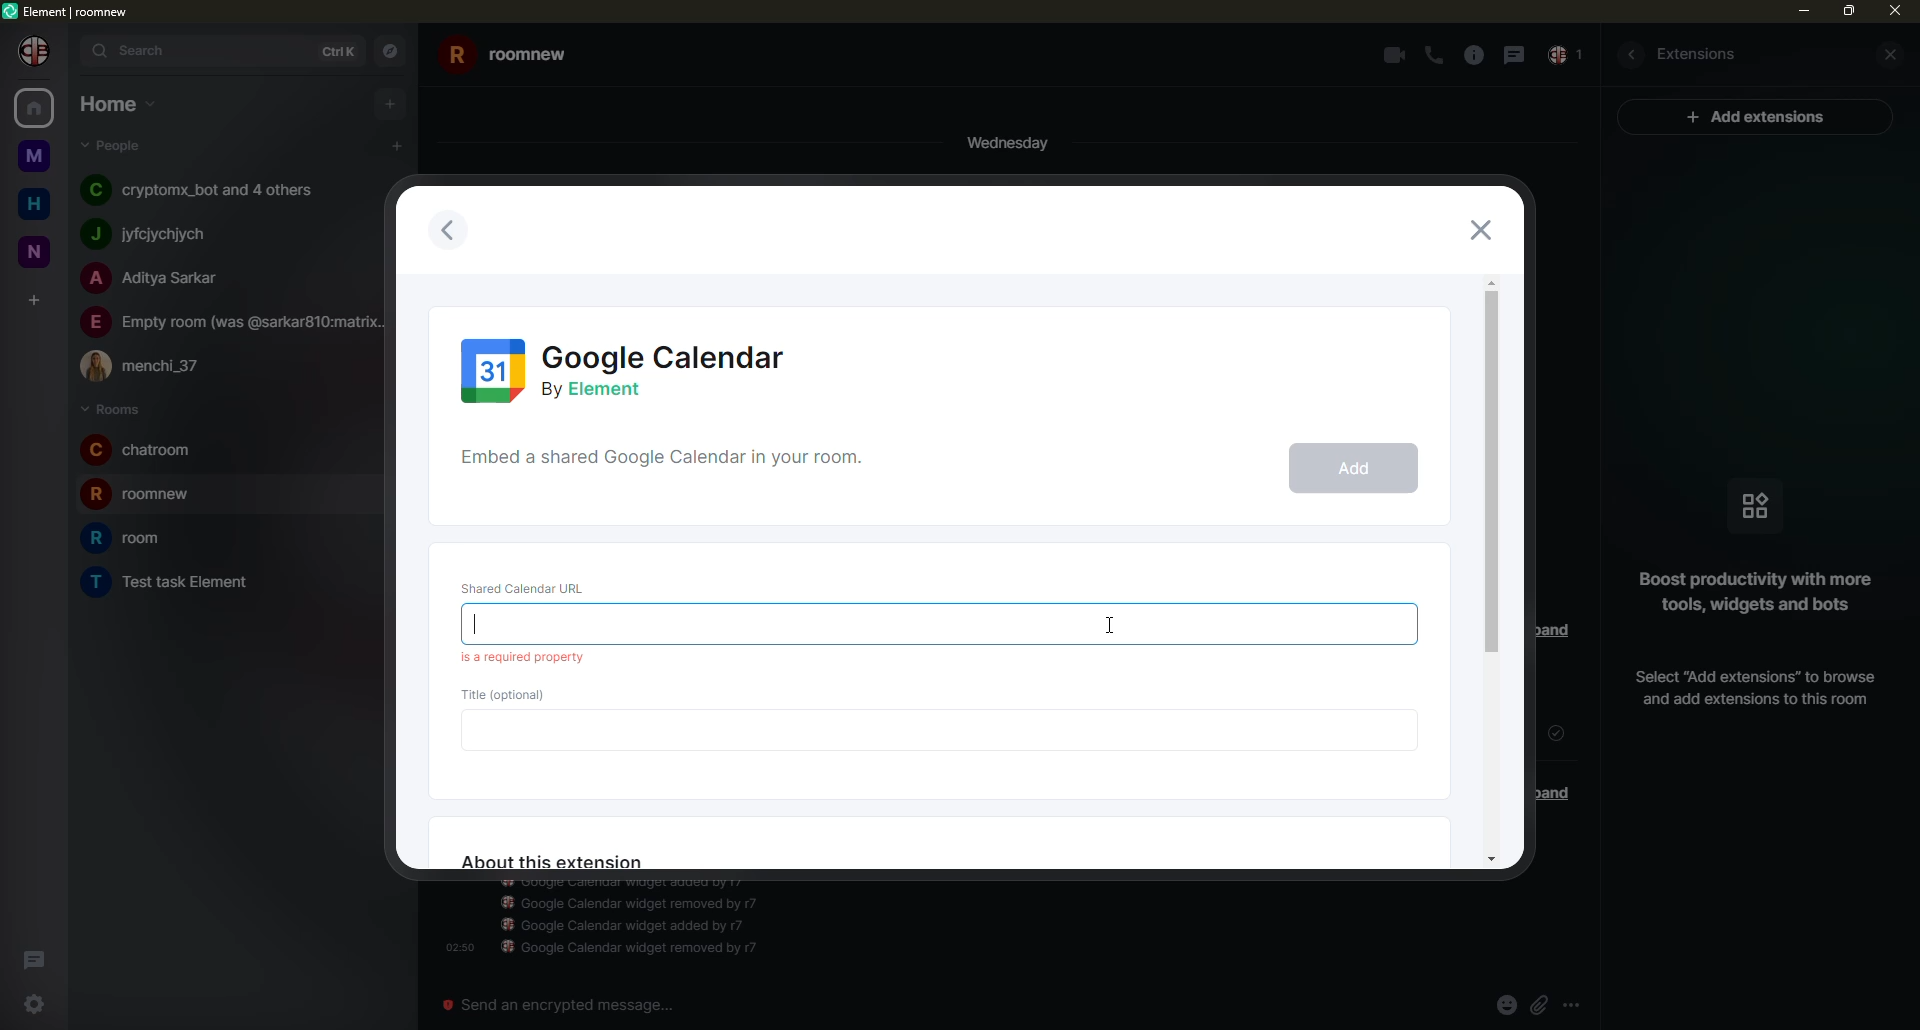 This screenshot has width=1920, height=1030. Describe the element at coordinates (1490, 856) in the screenshot. I see `move down` at that location.